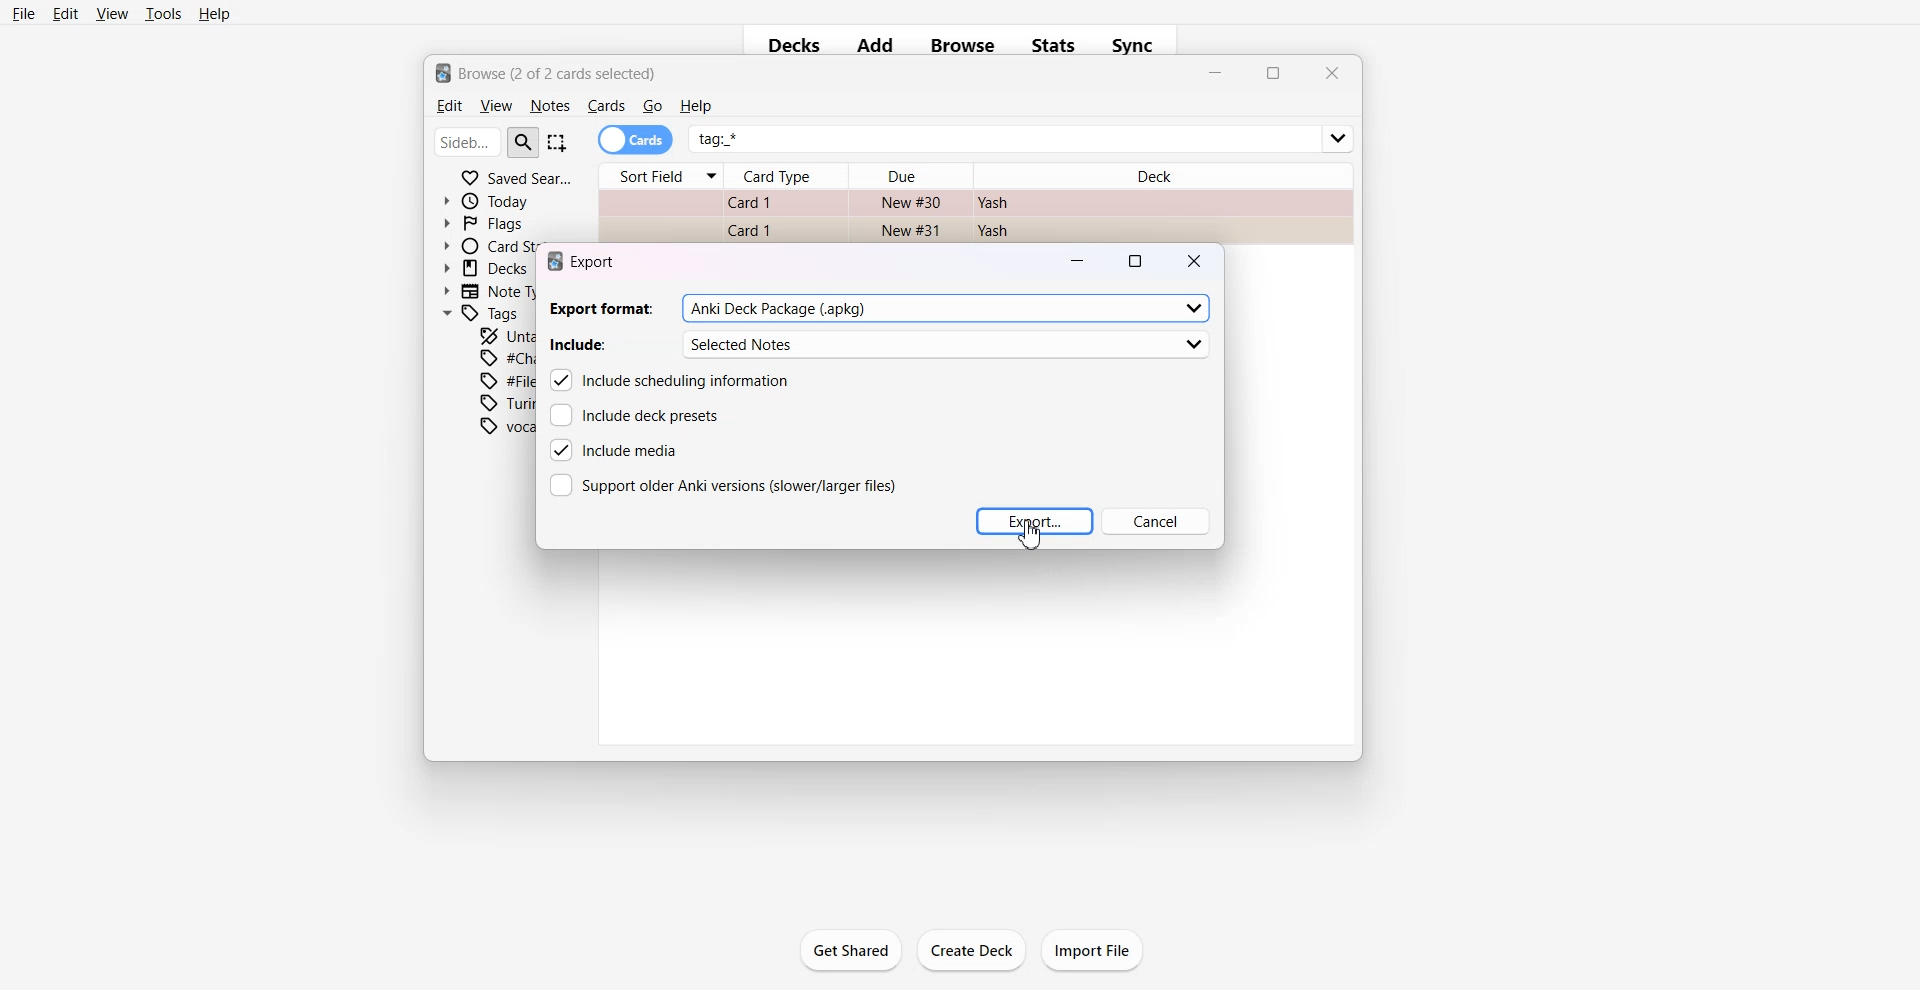 The height and width of the screenshot is (990, 1920). Describe the element at coordinates (653, 106) in the screenshot. I see `Go` at that location.